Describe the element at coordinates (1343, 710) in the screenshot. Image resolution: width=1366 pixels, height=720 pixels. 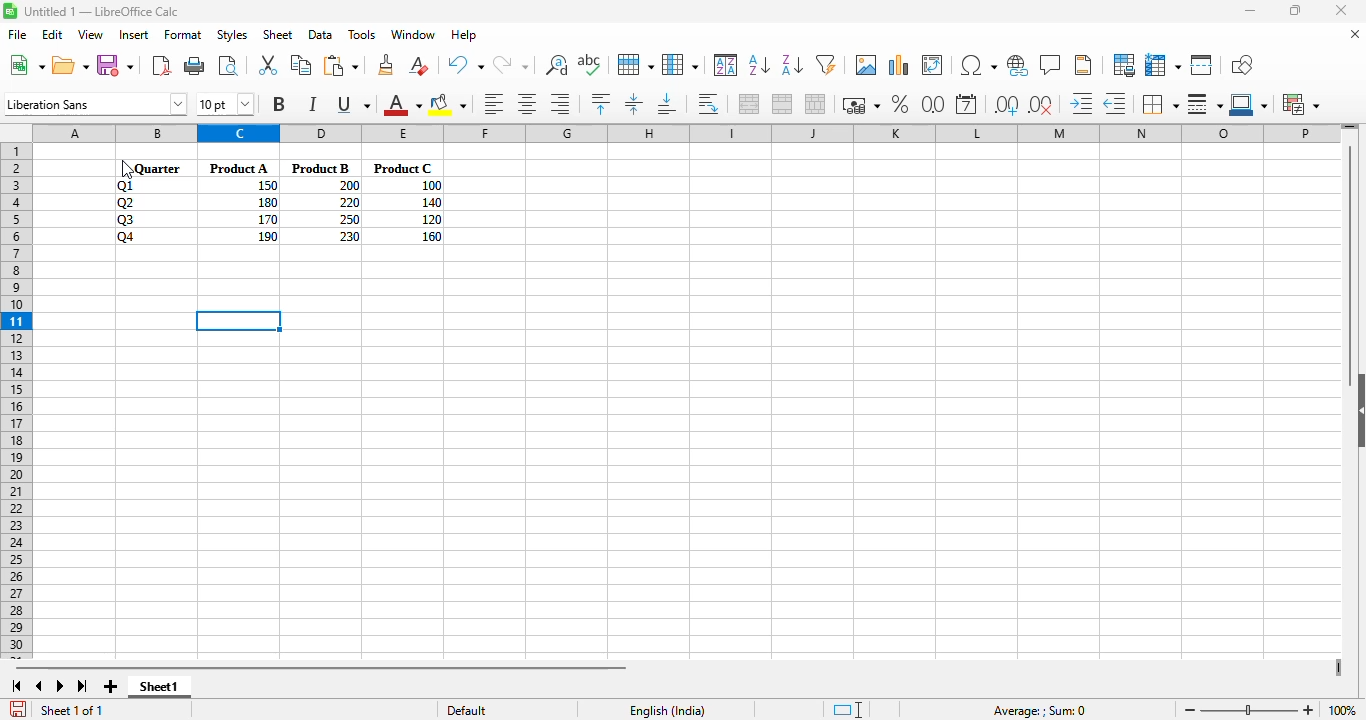
I see `zoom factor` at that location.